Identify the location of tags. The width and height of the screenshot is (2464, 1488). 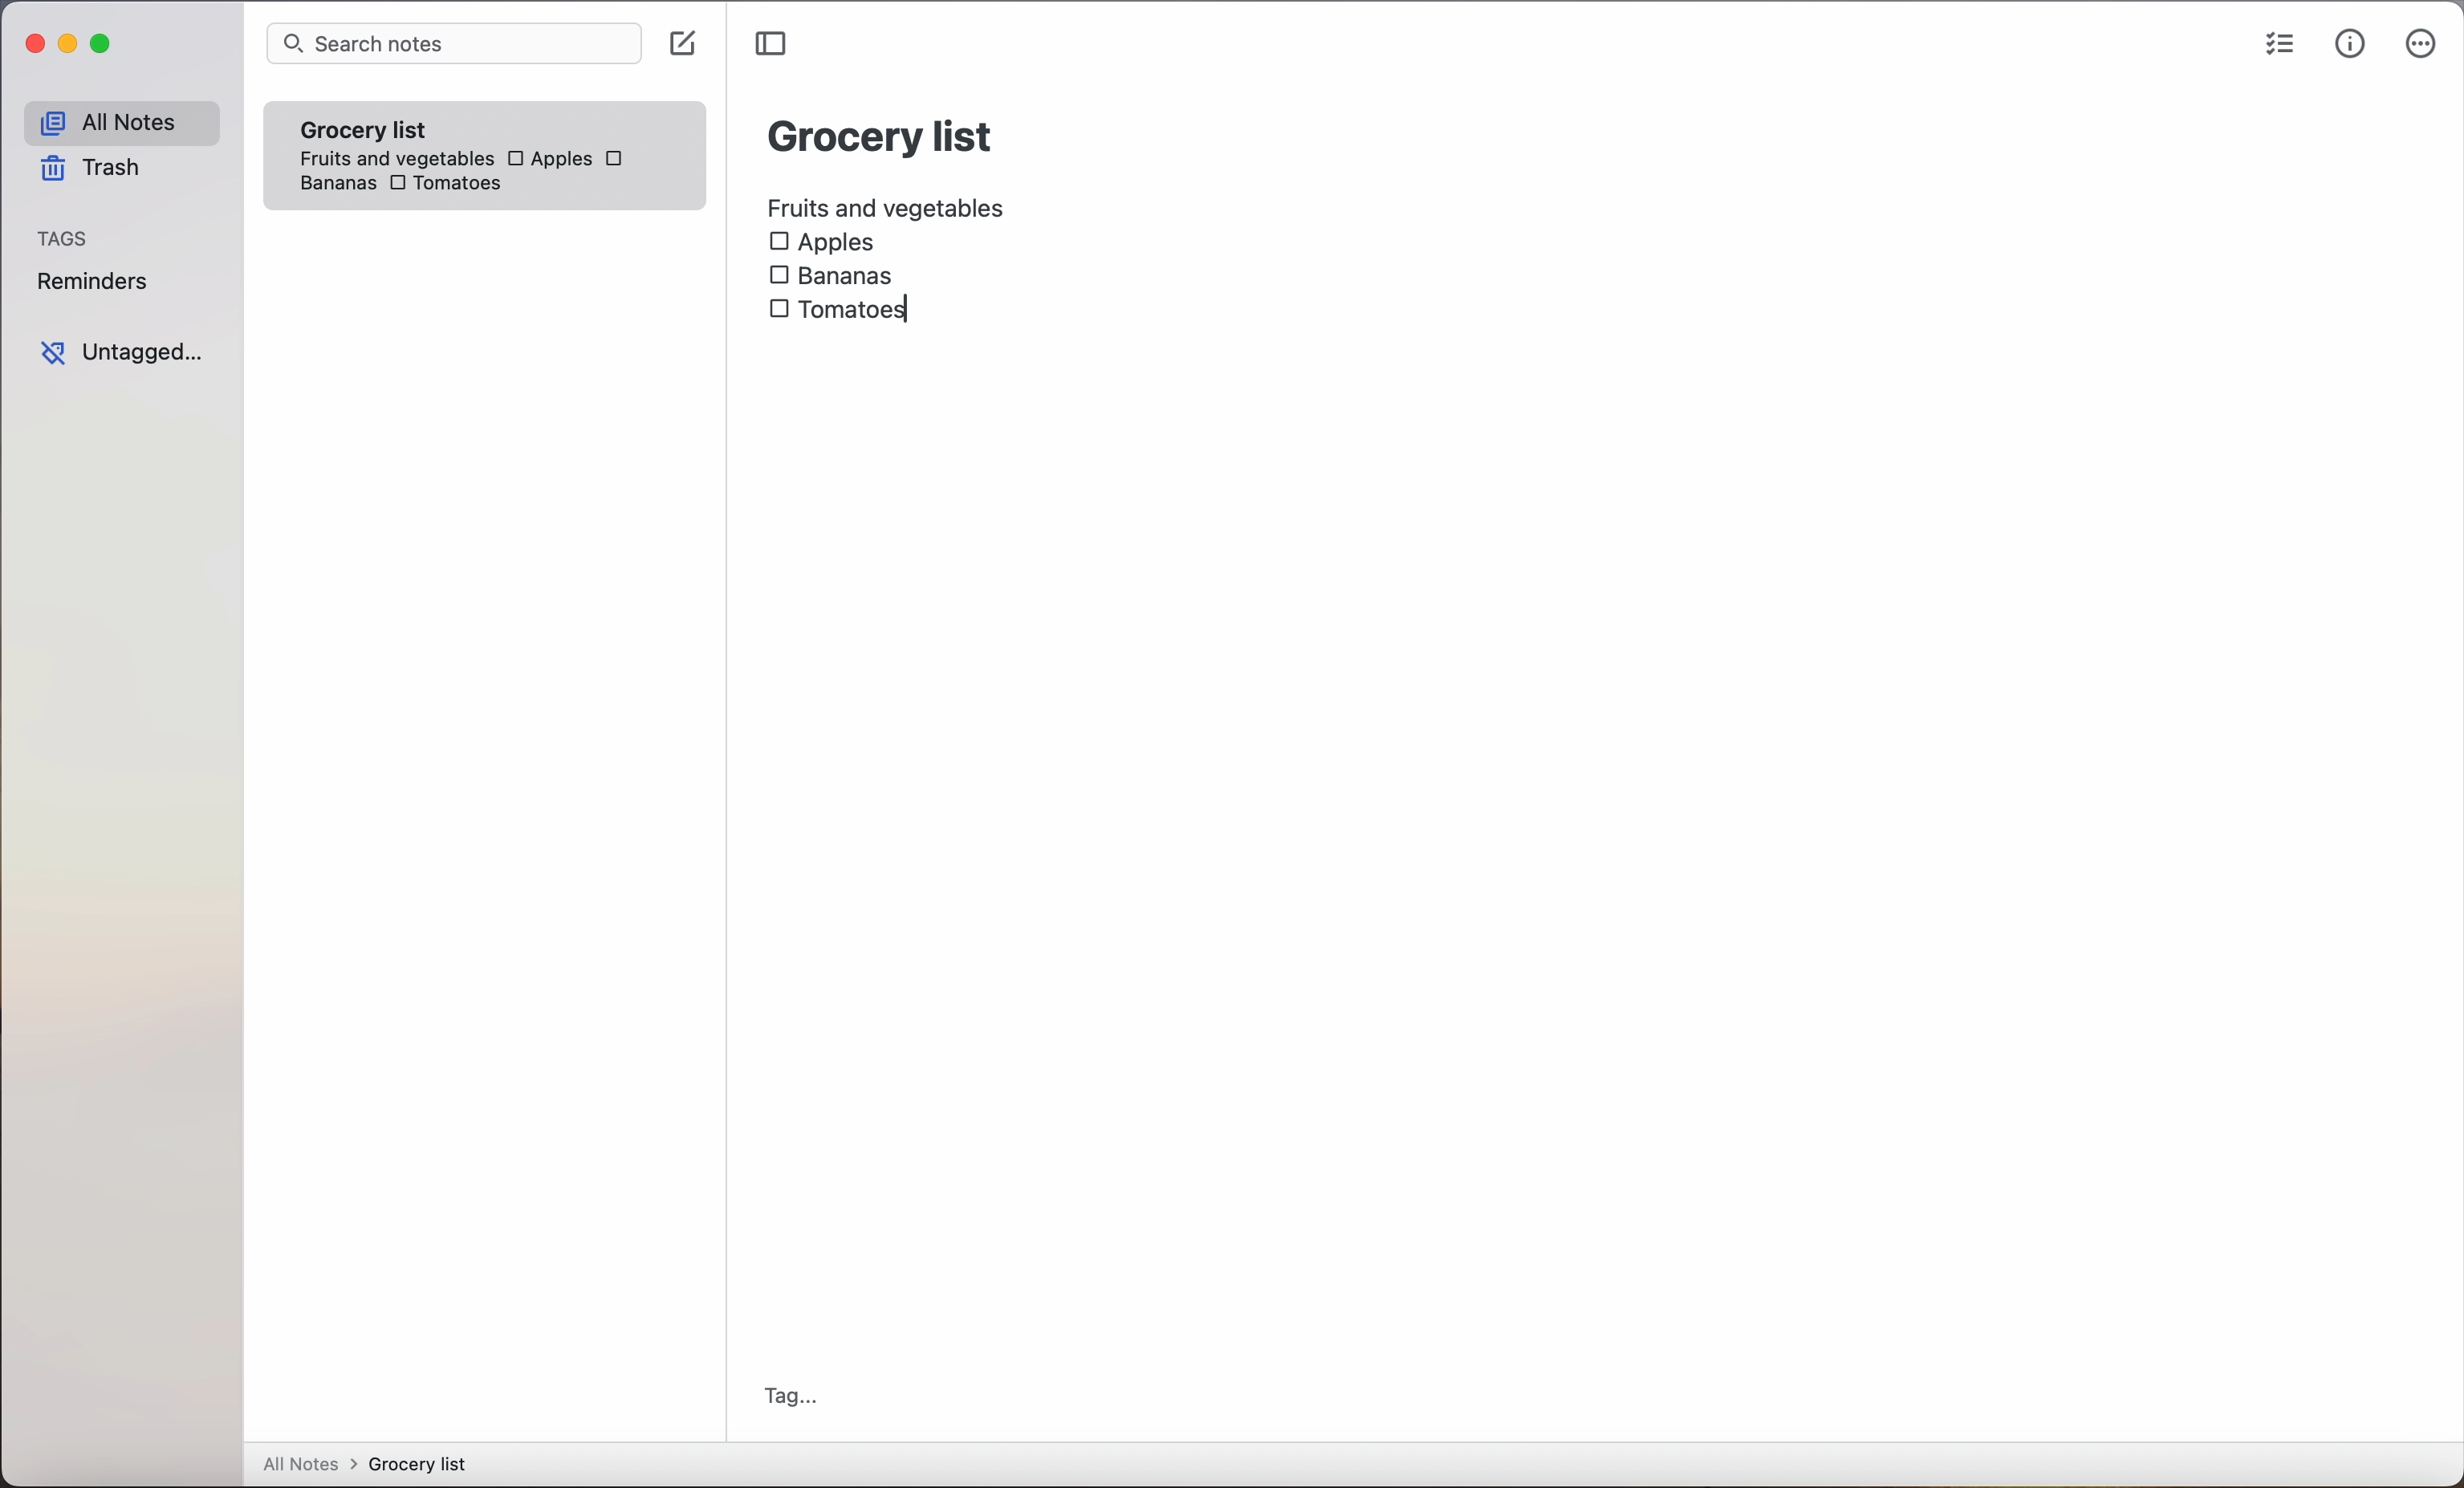
(65, 240).